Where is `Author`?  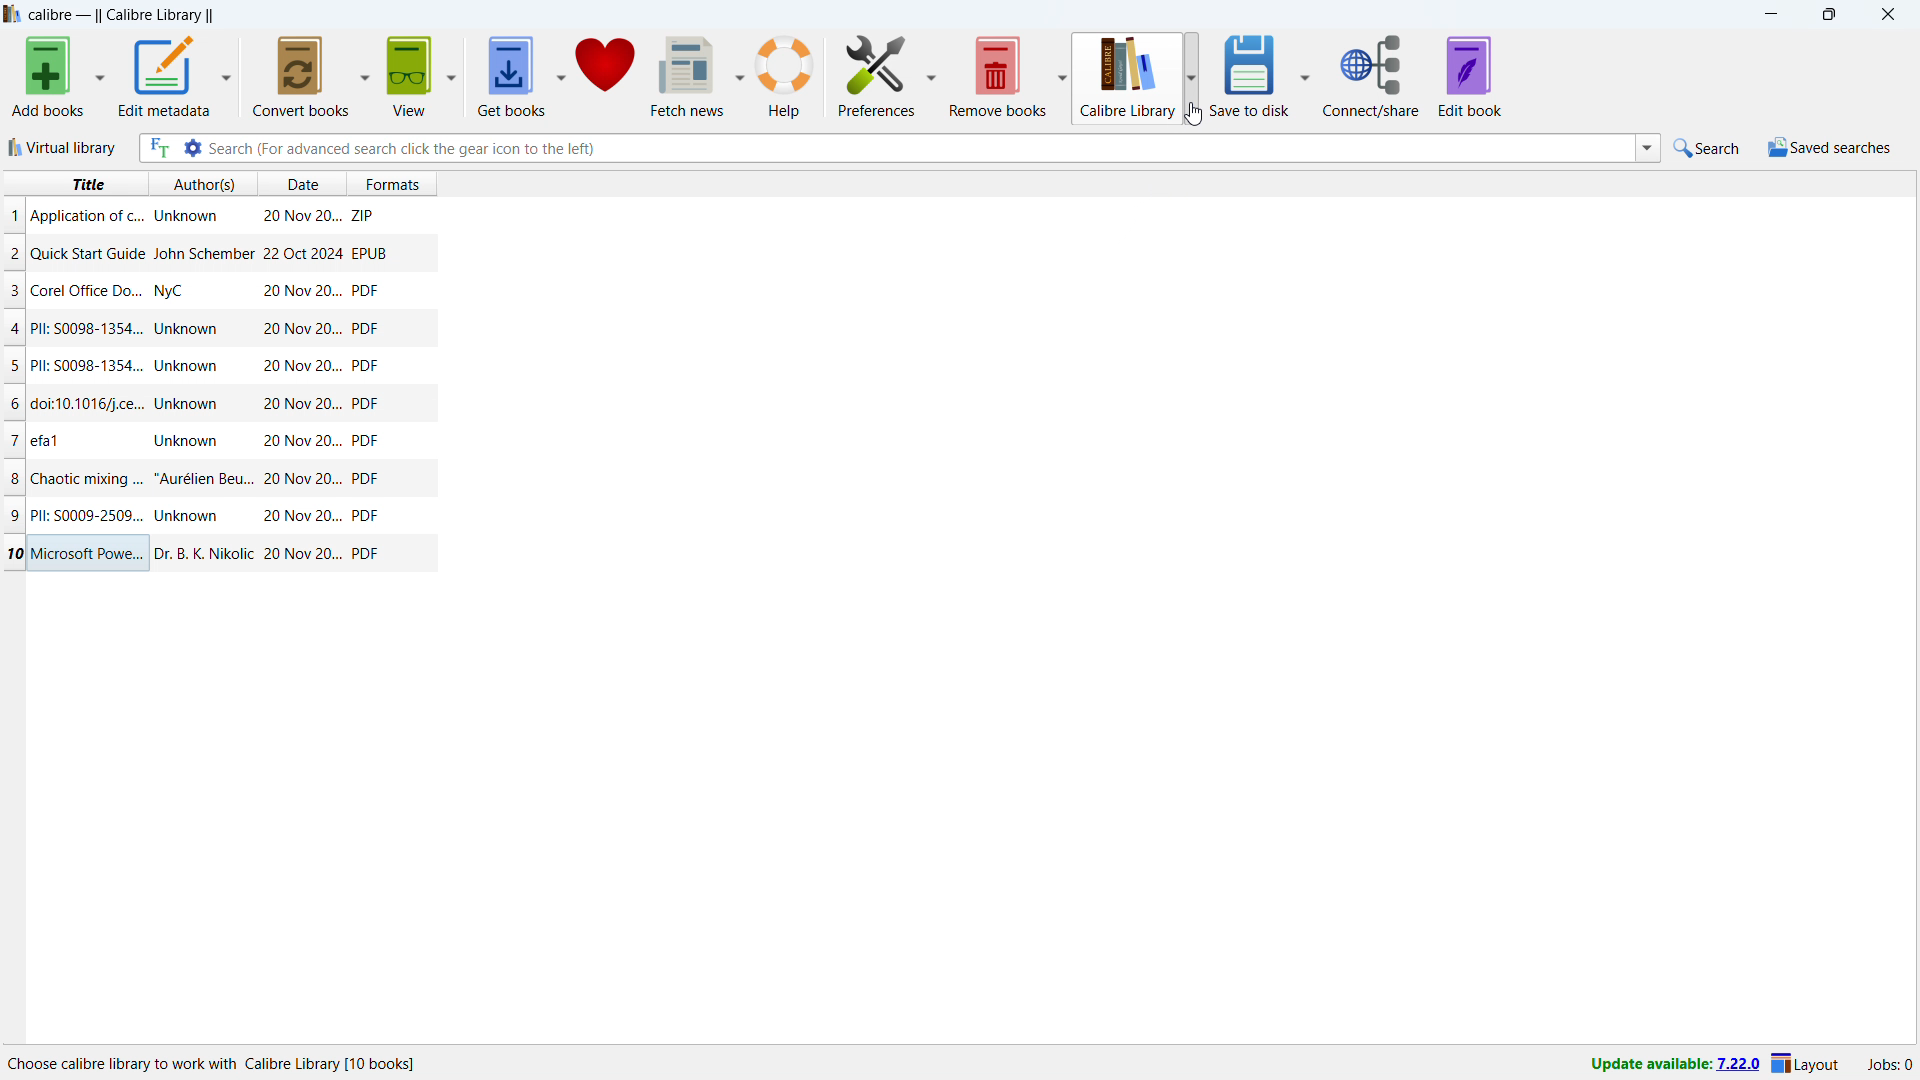
Author is located at coordinates (204, 477).